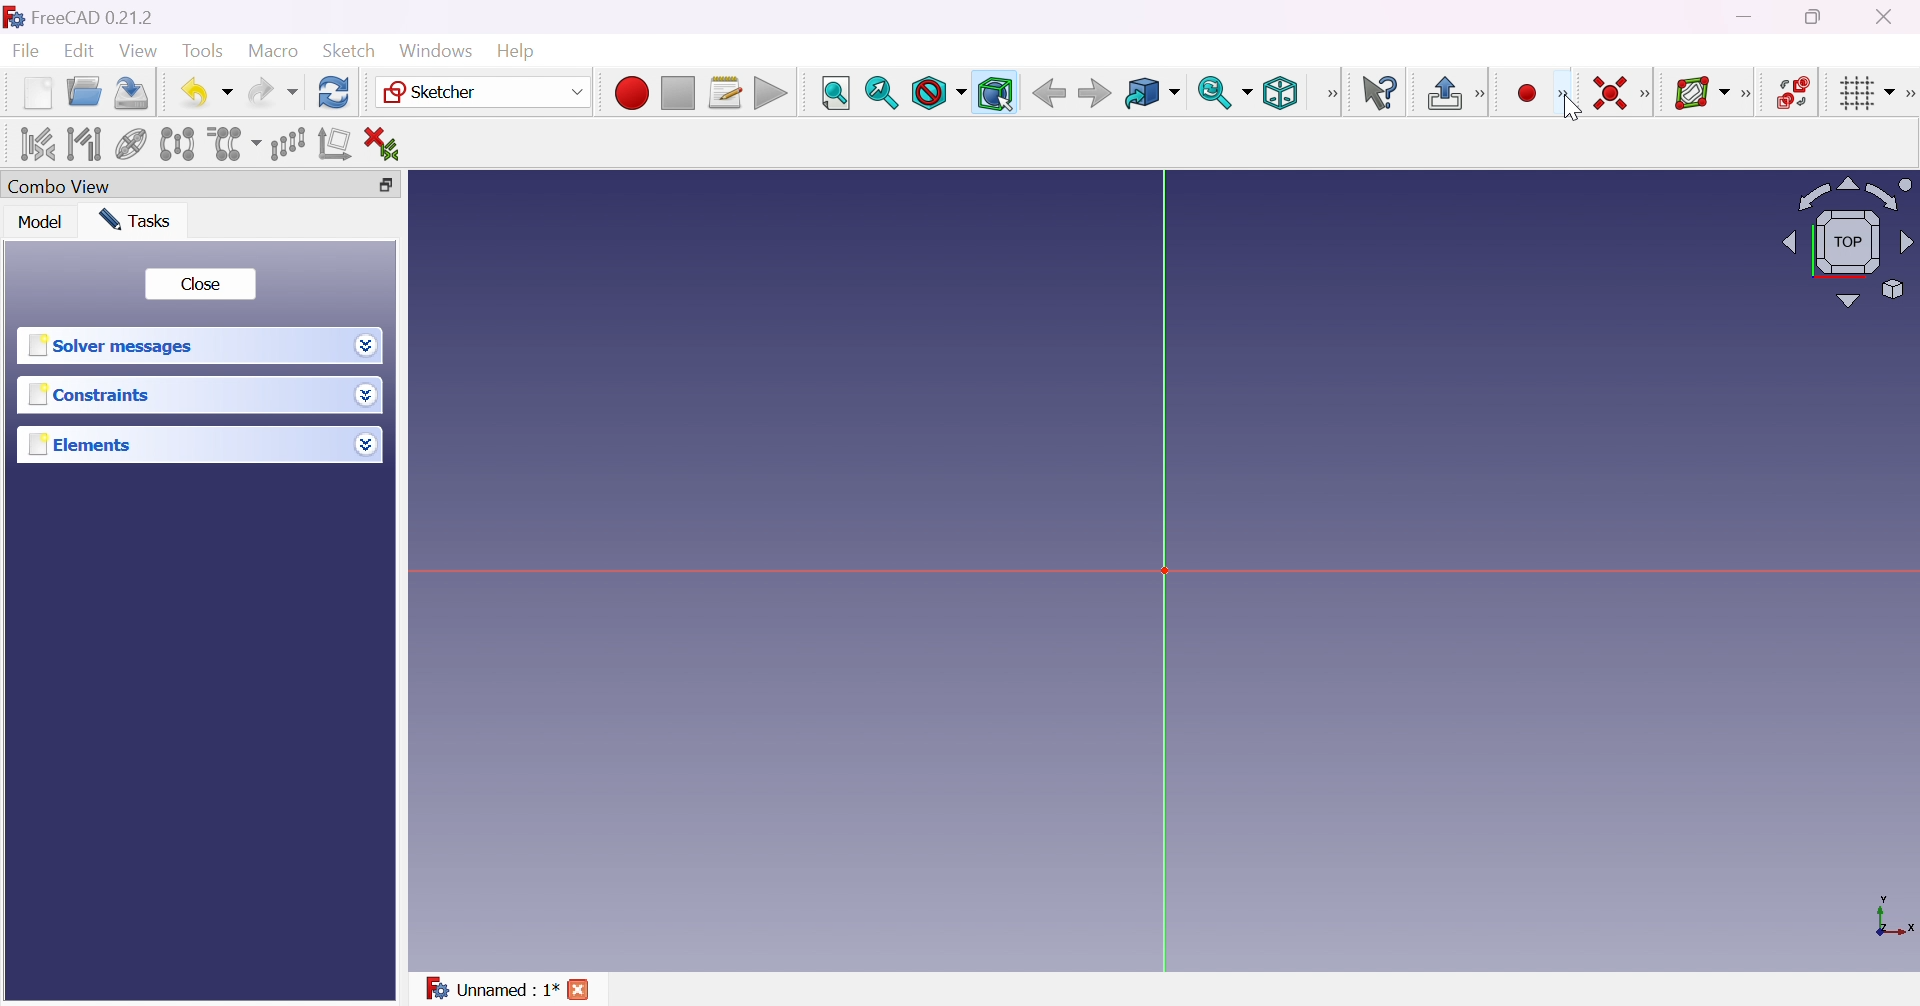 This screenshot has height=1006, width=1920. I want to click on Back, so click(1045, 93).